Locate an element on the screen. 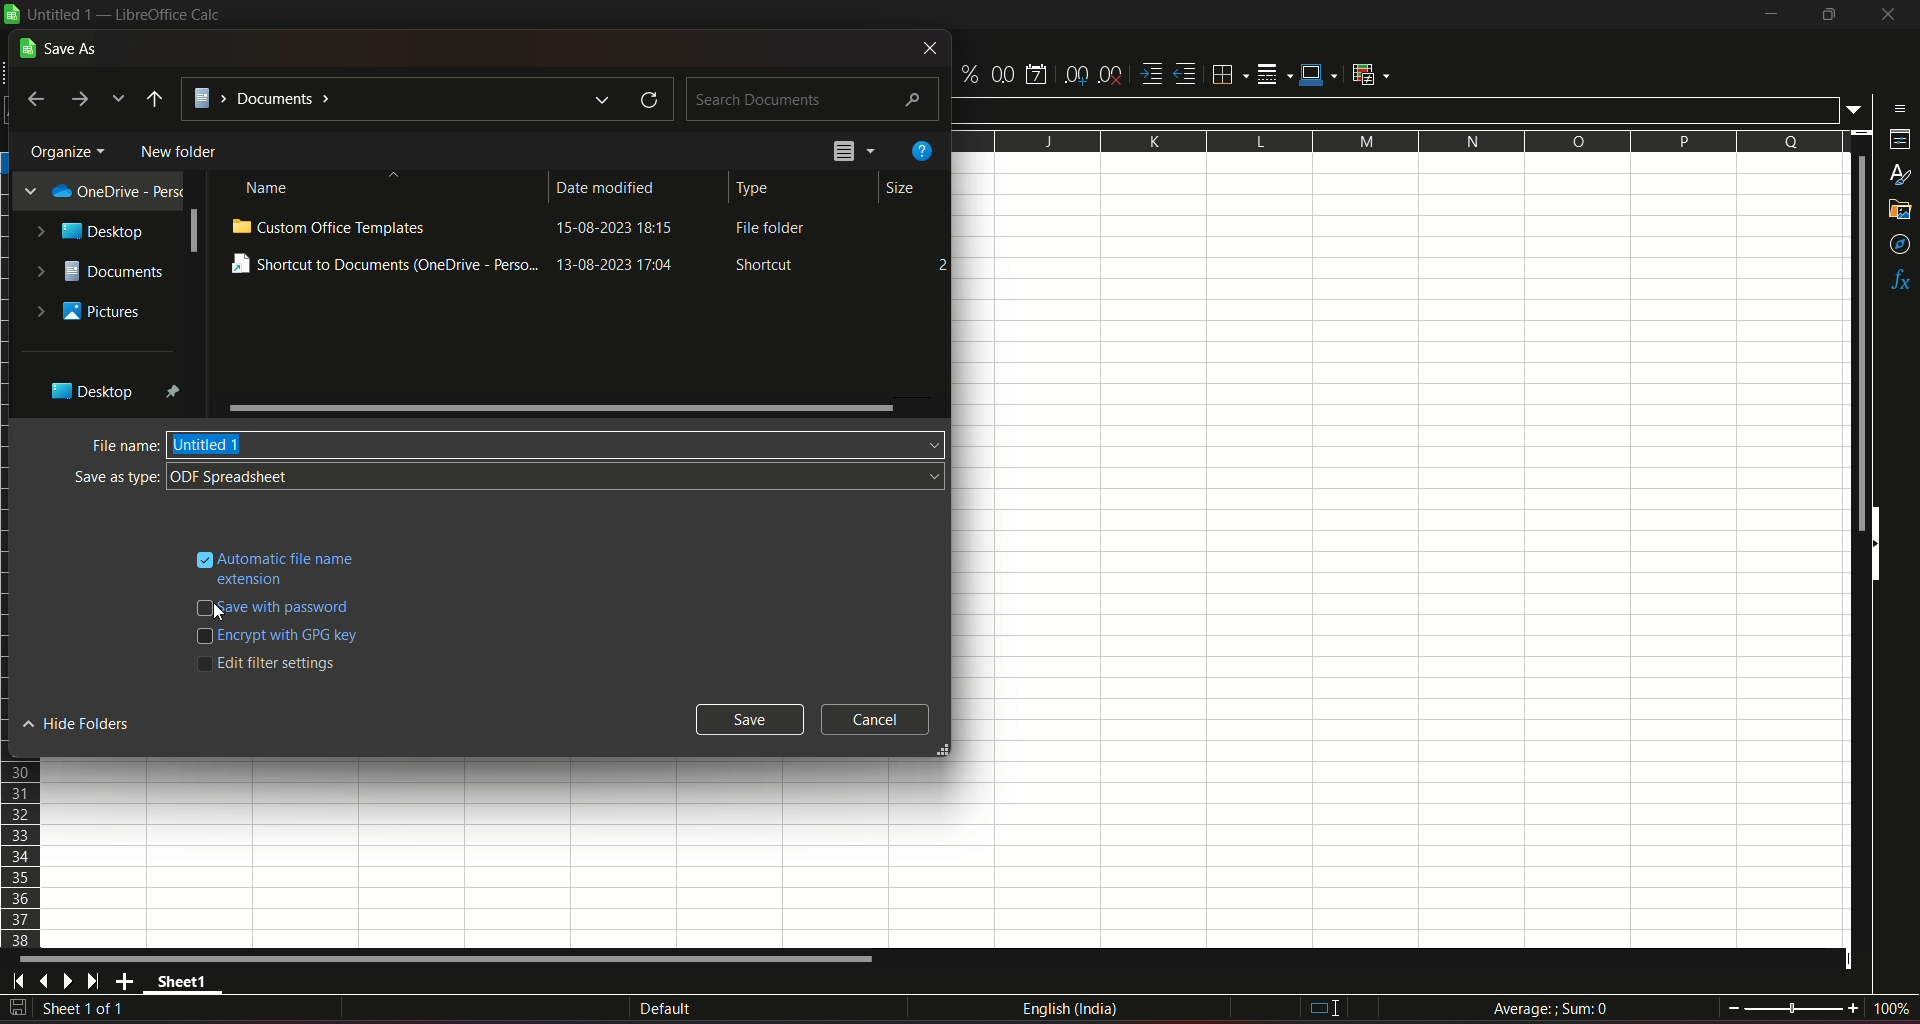 Image resolution: width=1920 pixels, height=1024 pixels. dropdown is located at coordinates (120, 100).